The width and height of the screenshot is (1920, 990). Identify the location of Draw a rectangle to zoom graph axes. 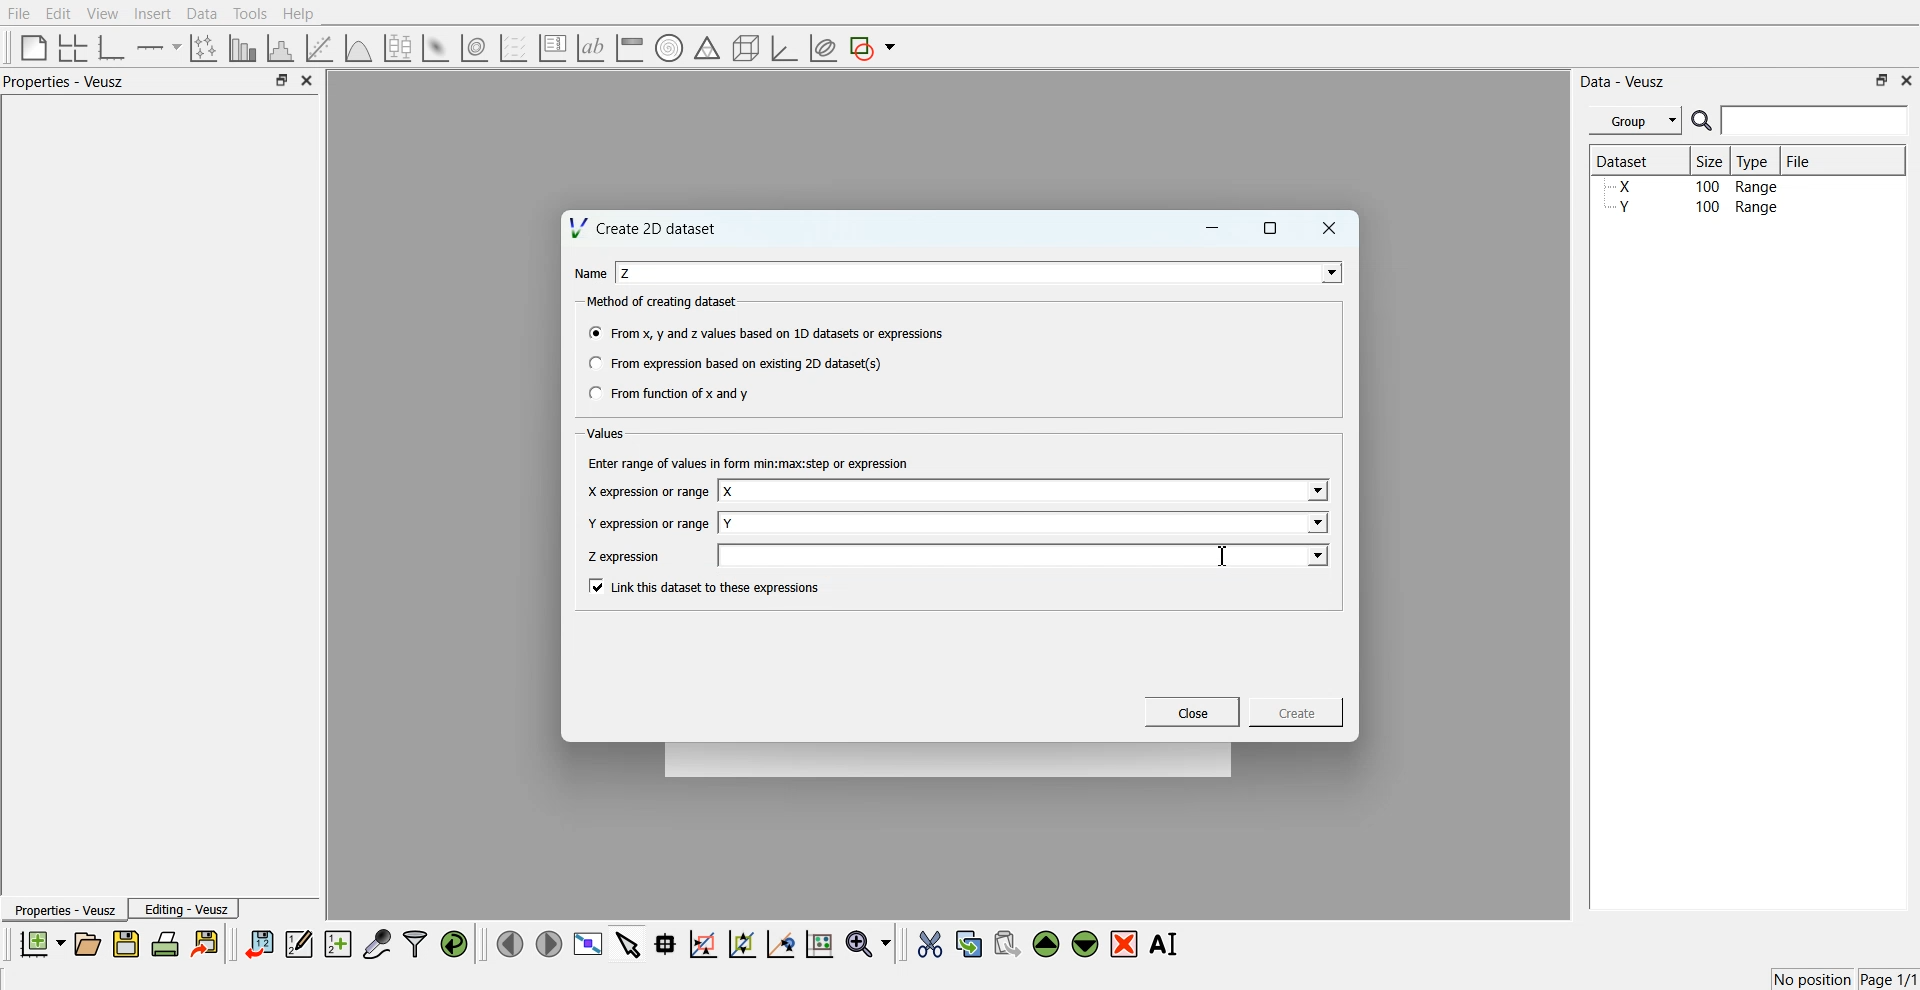
(702, 944).